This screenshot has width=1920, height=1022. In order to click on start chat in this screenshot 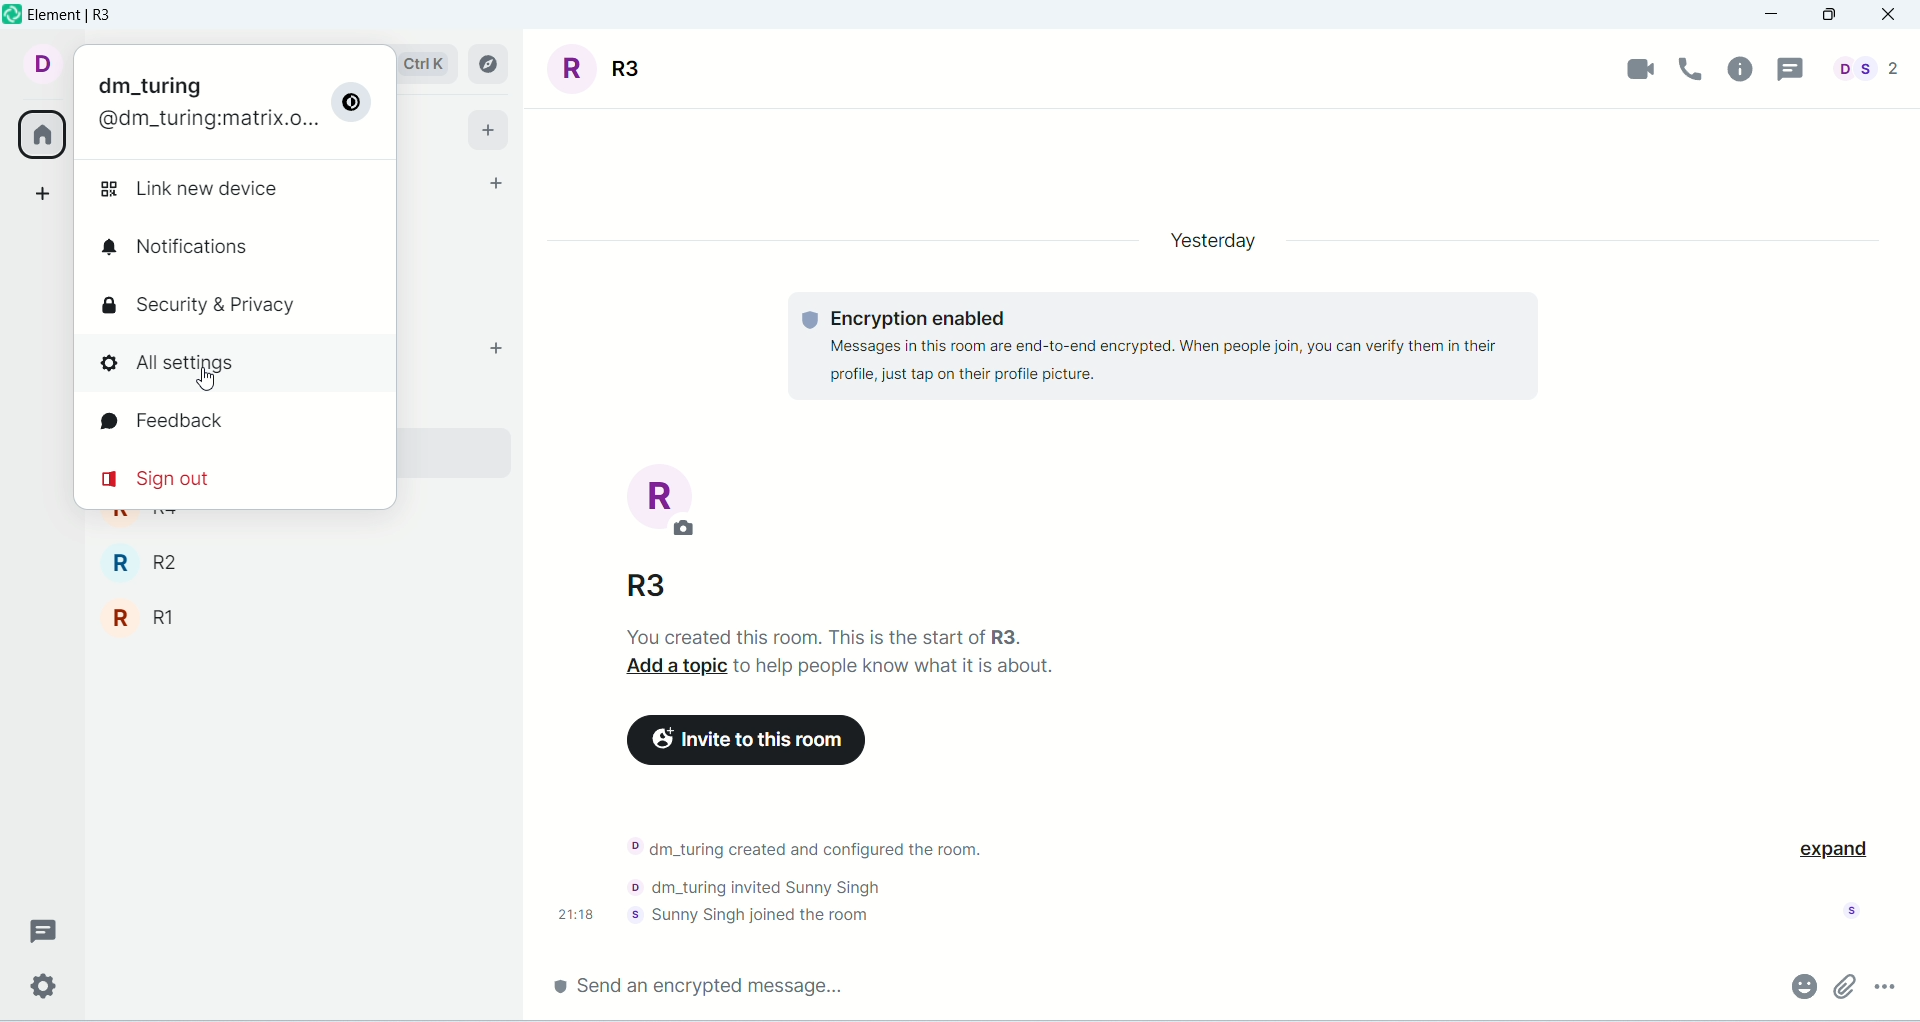, I will do `click(495, 184)`.